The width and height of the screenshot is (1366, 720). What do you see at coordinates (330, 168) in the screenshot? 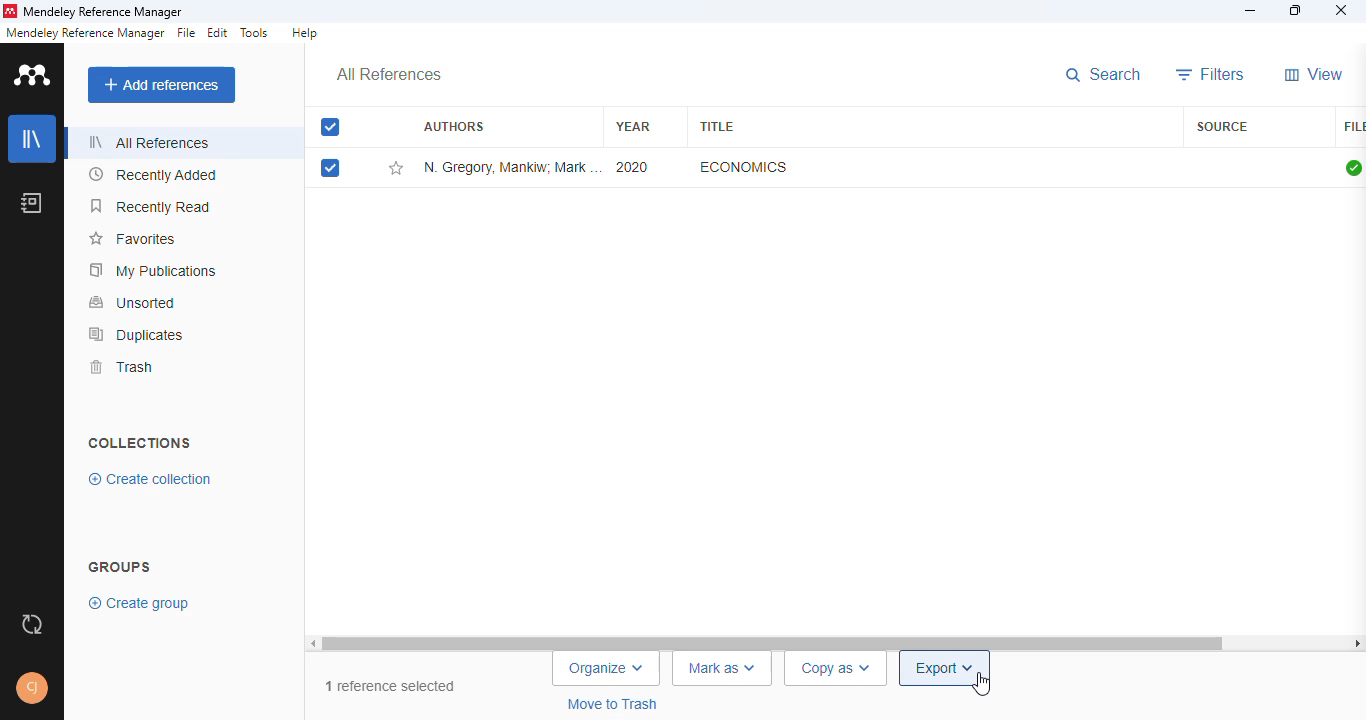
I see `selected` at bounding box center [330, 168].